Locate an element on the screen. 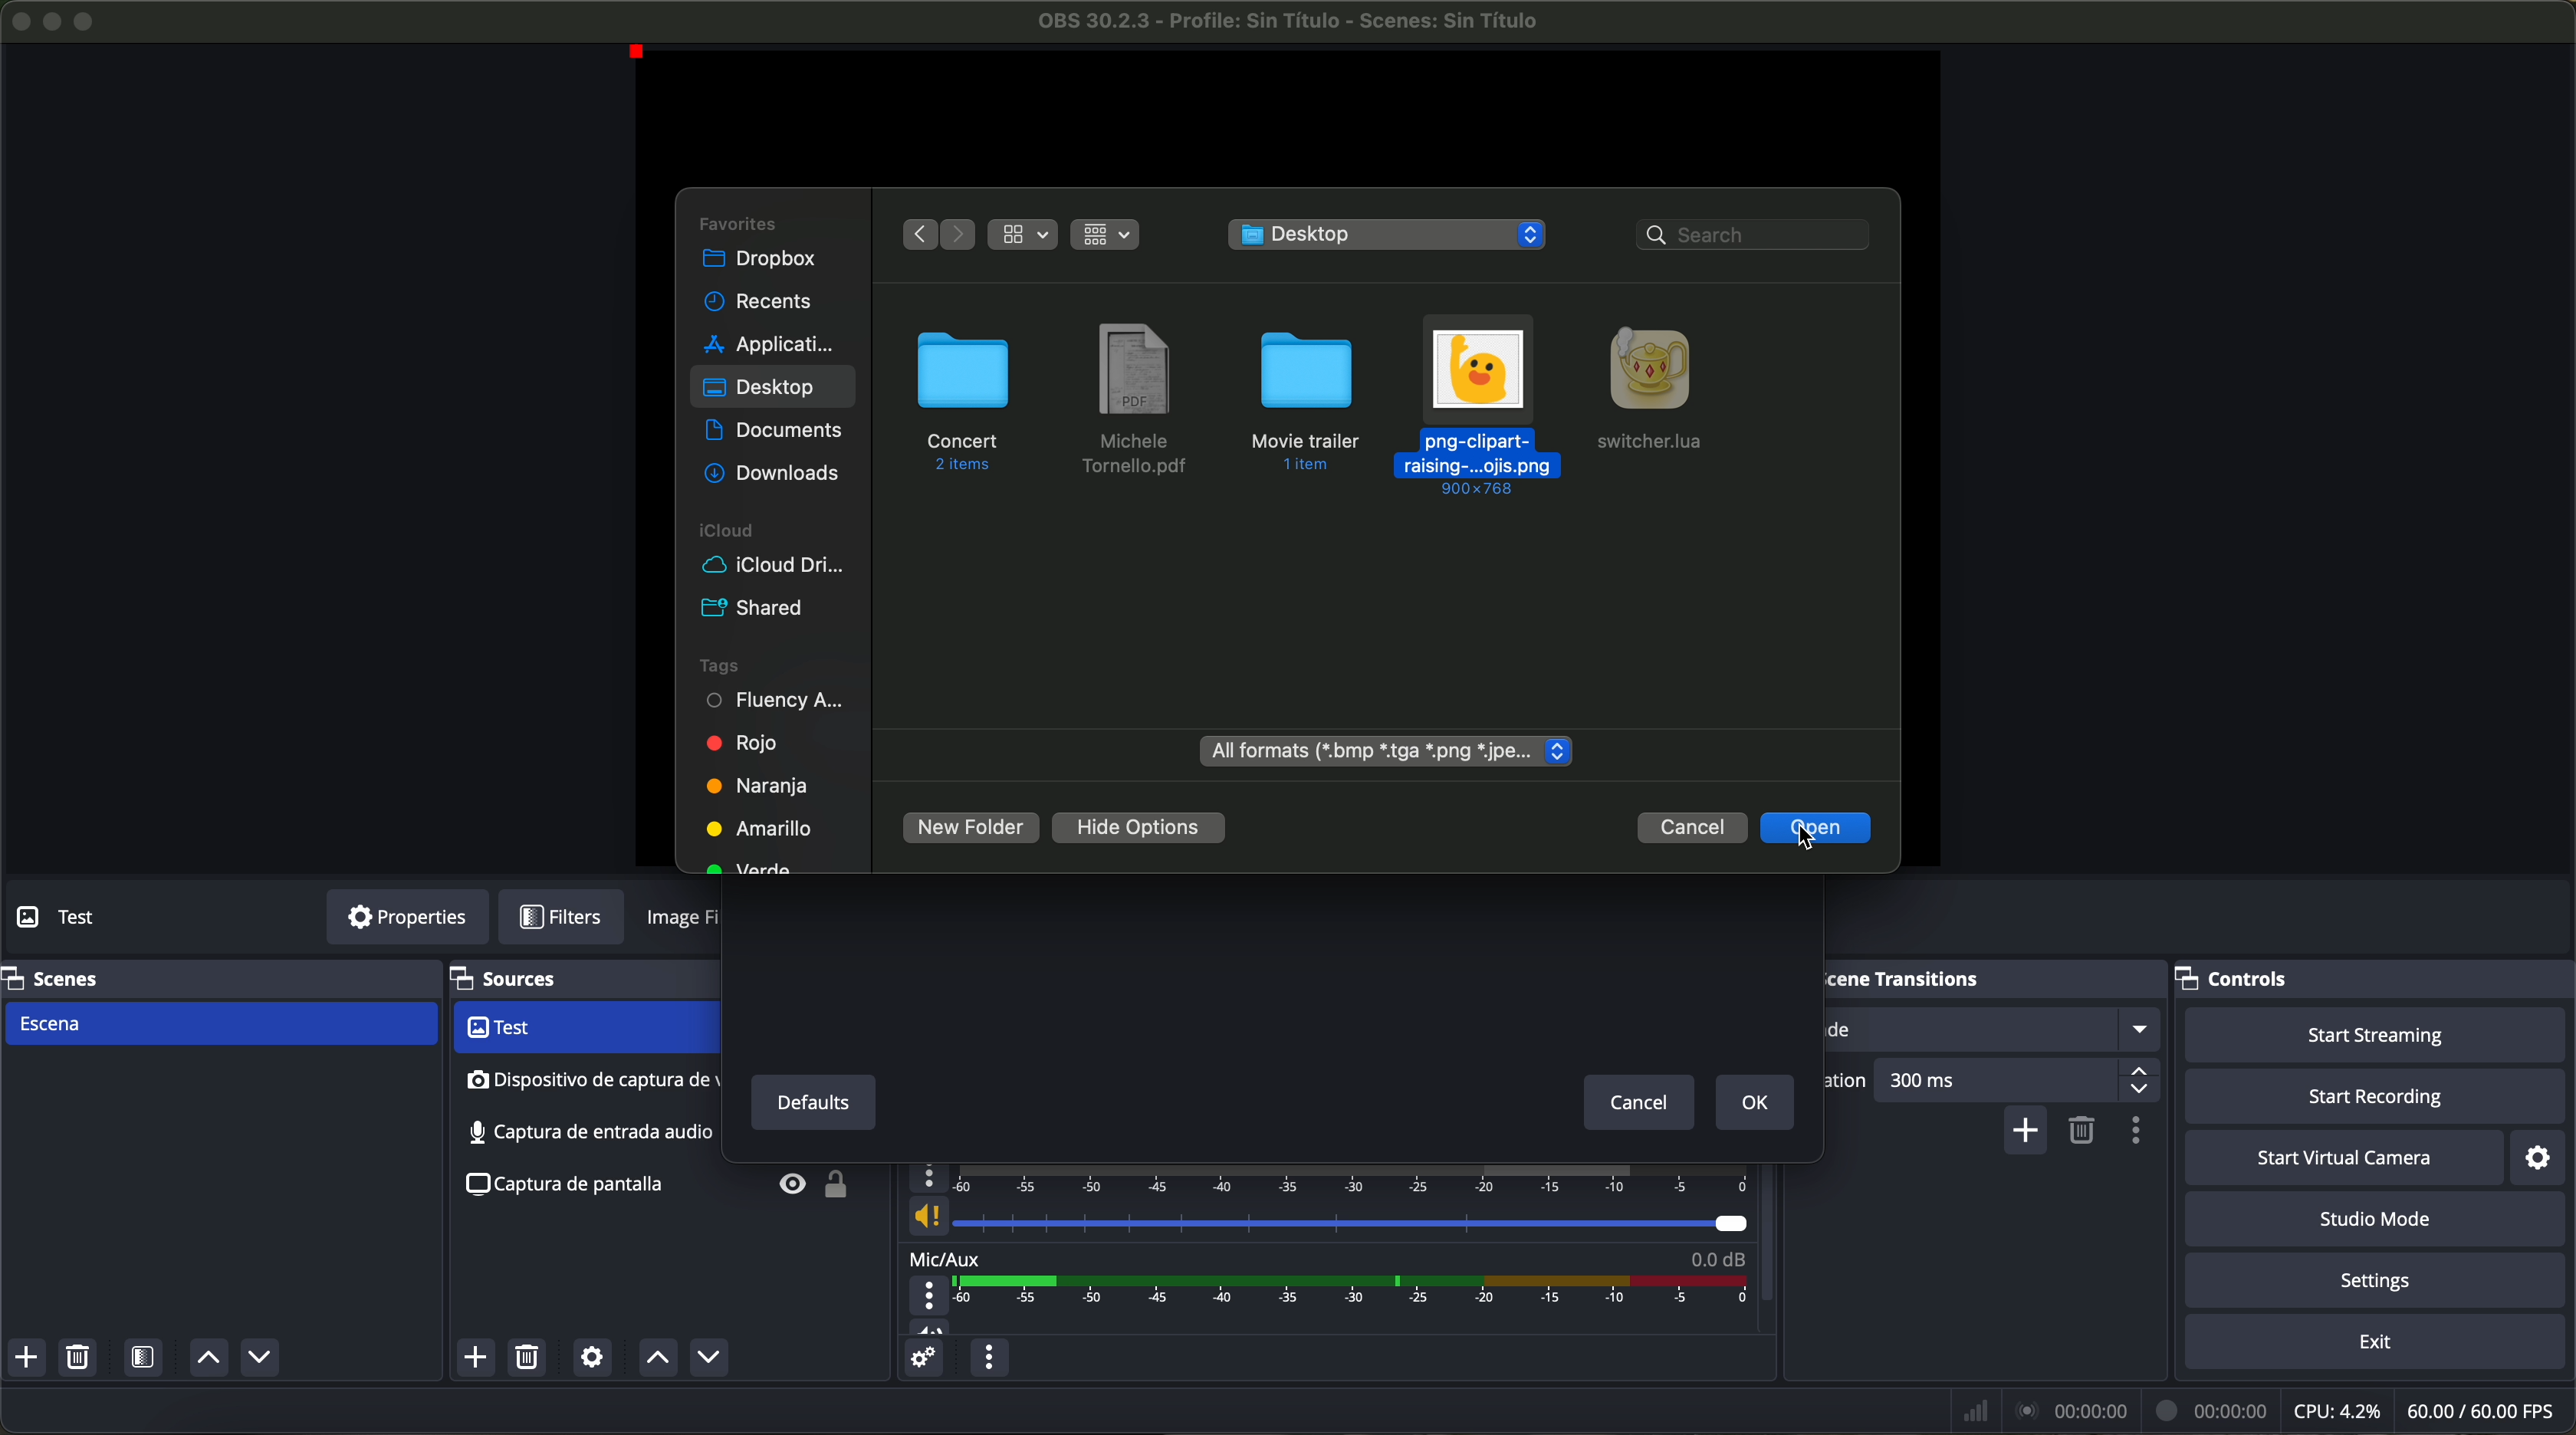 Image resolution: width=2576 pixels, height=1435 pixels. image is located at coordinates (685, 922).